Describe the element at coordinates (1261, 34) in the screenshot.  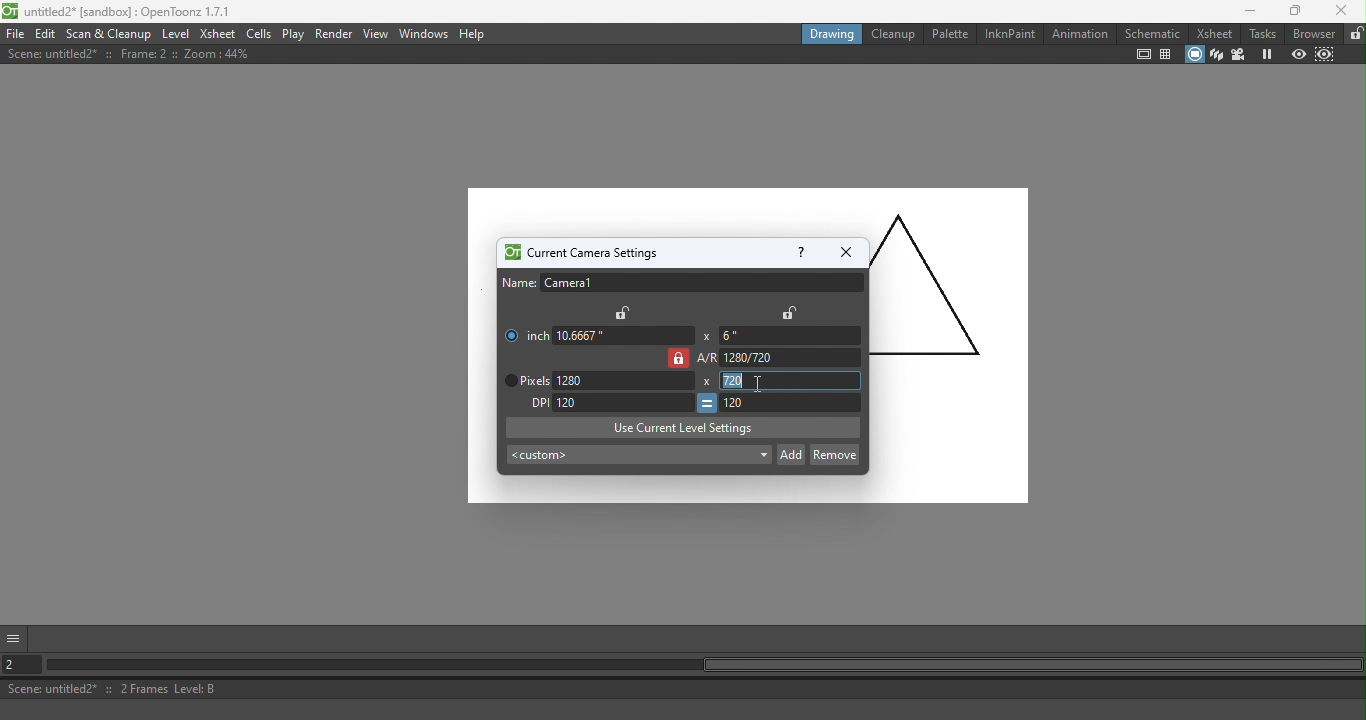
I see `Tasks` at that location.